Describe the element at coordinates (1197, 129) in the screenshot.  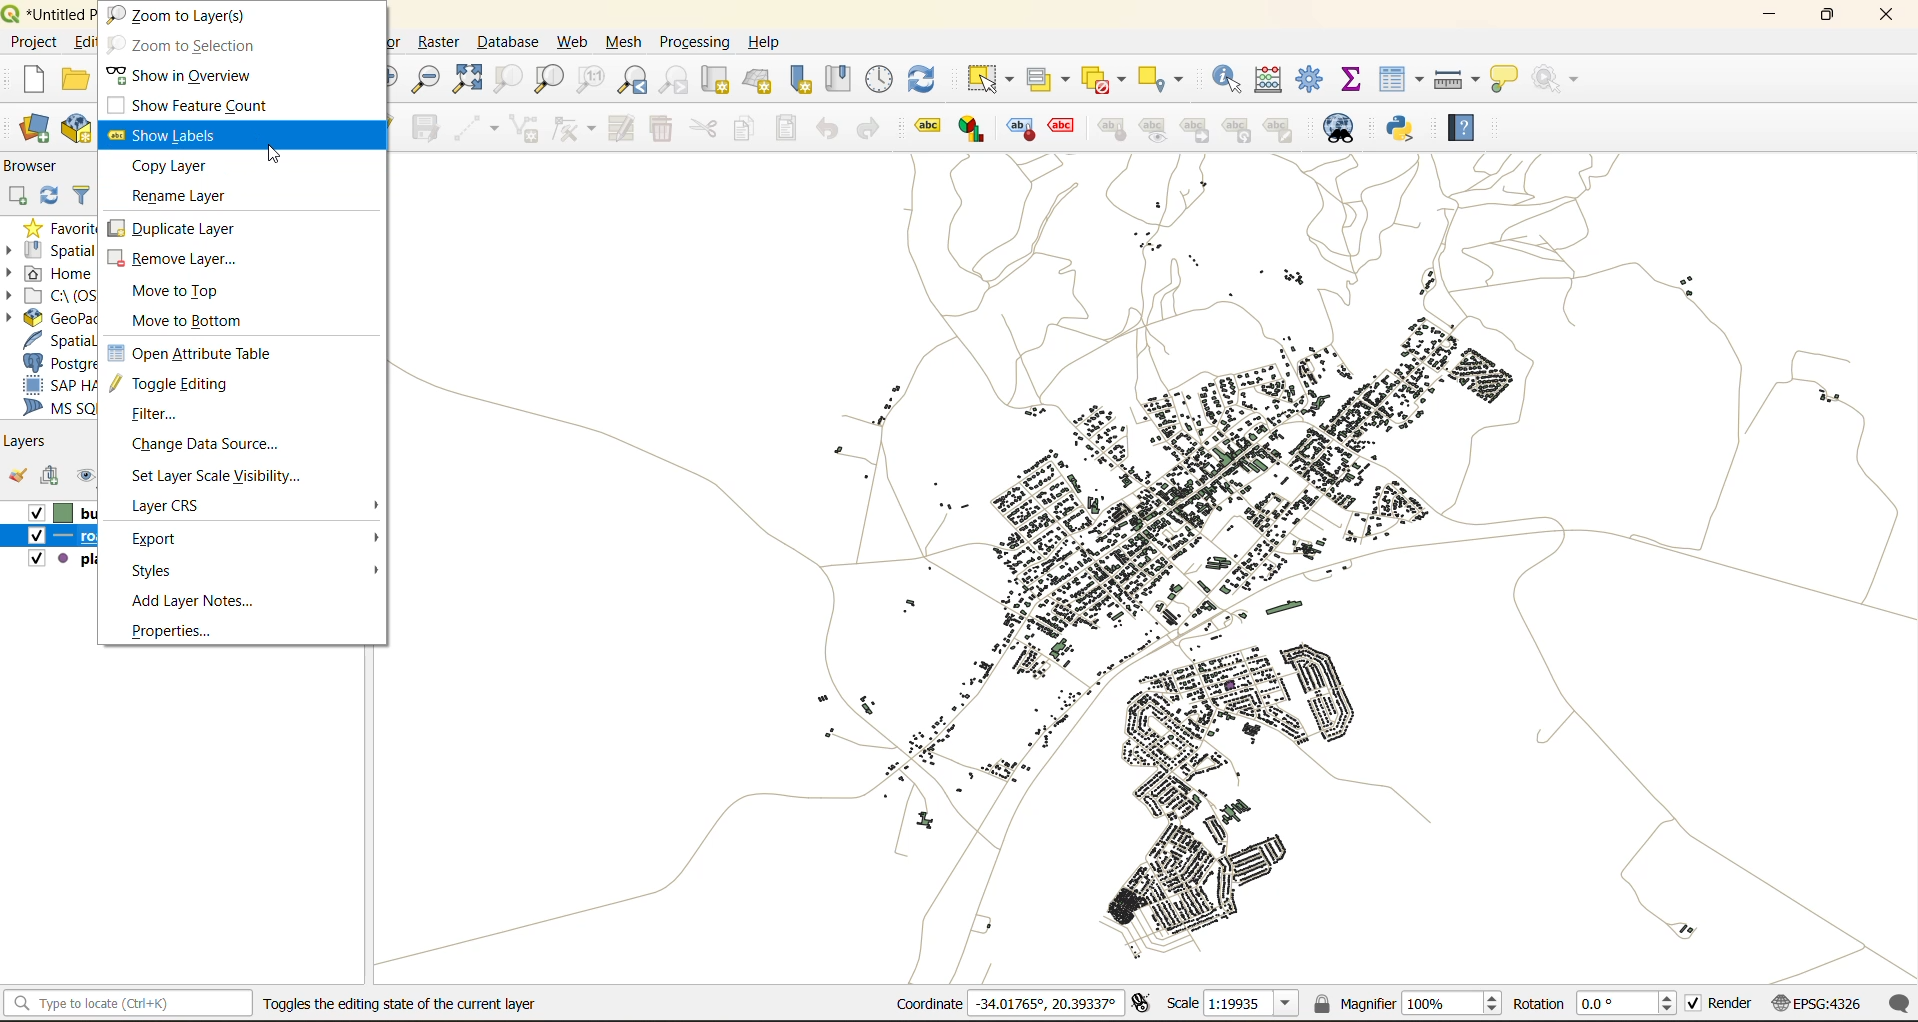
I see `move a label,diagram or callout` at that location.